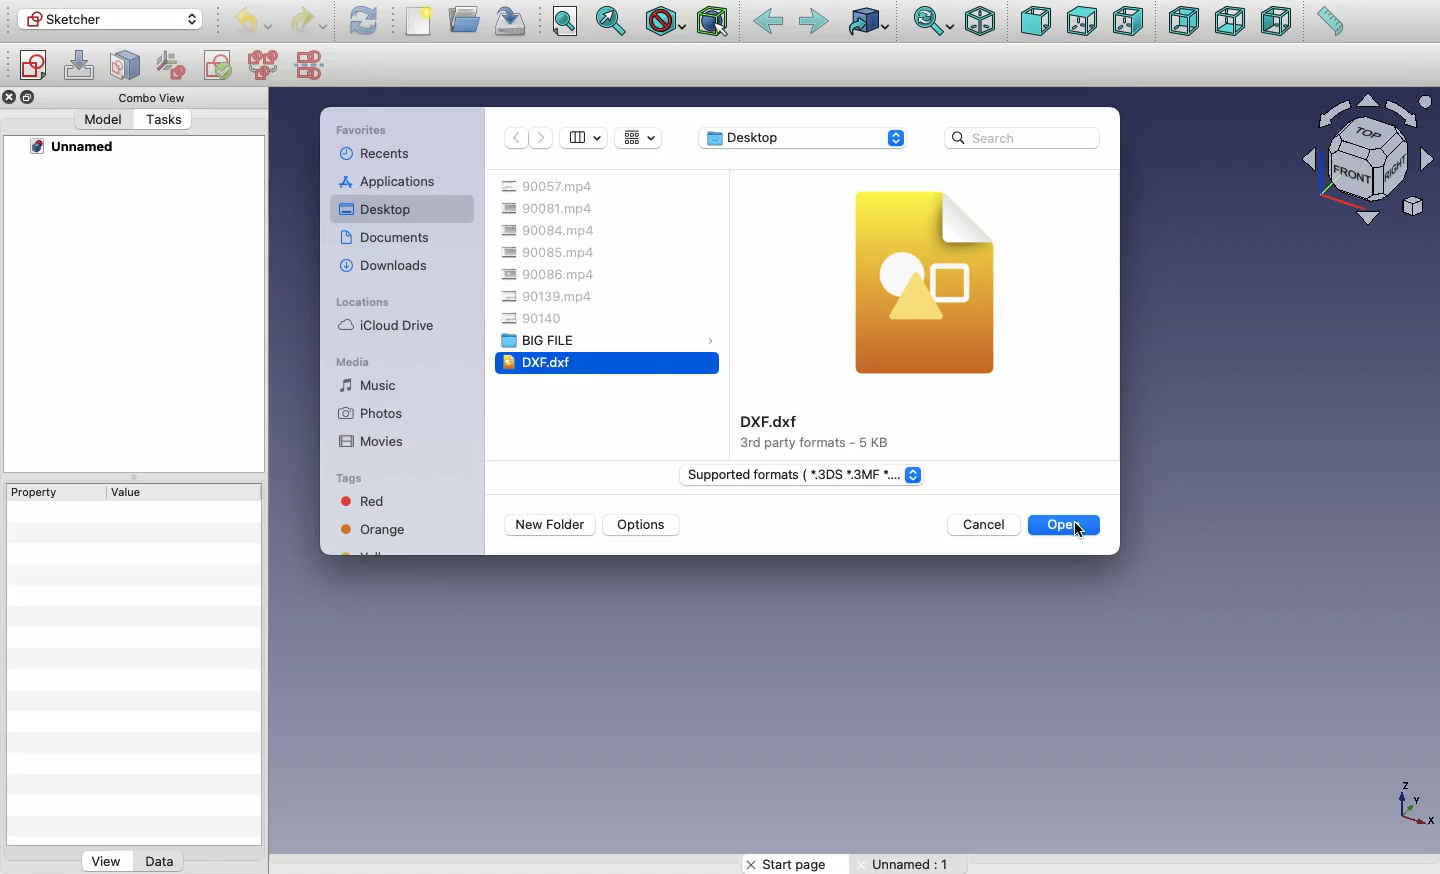 This screenshot has height=874, width=1440. I want to click on Icon, so click(928, 284).